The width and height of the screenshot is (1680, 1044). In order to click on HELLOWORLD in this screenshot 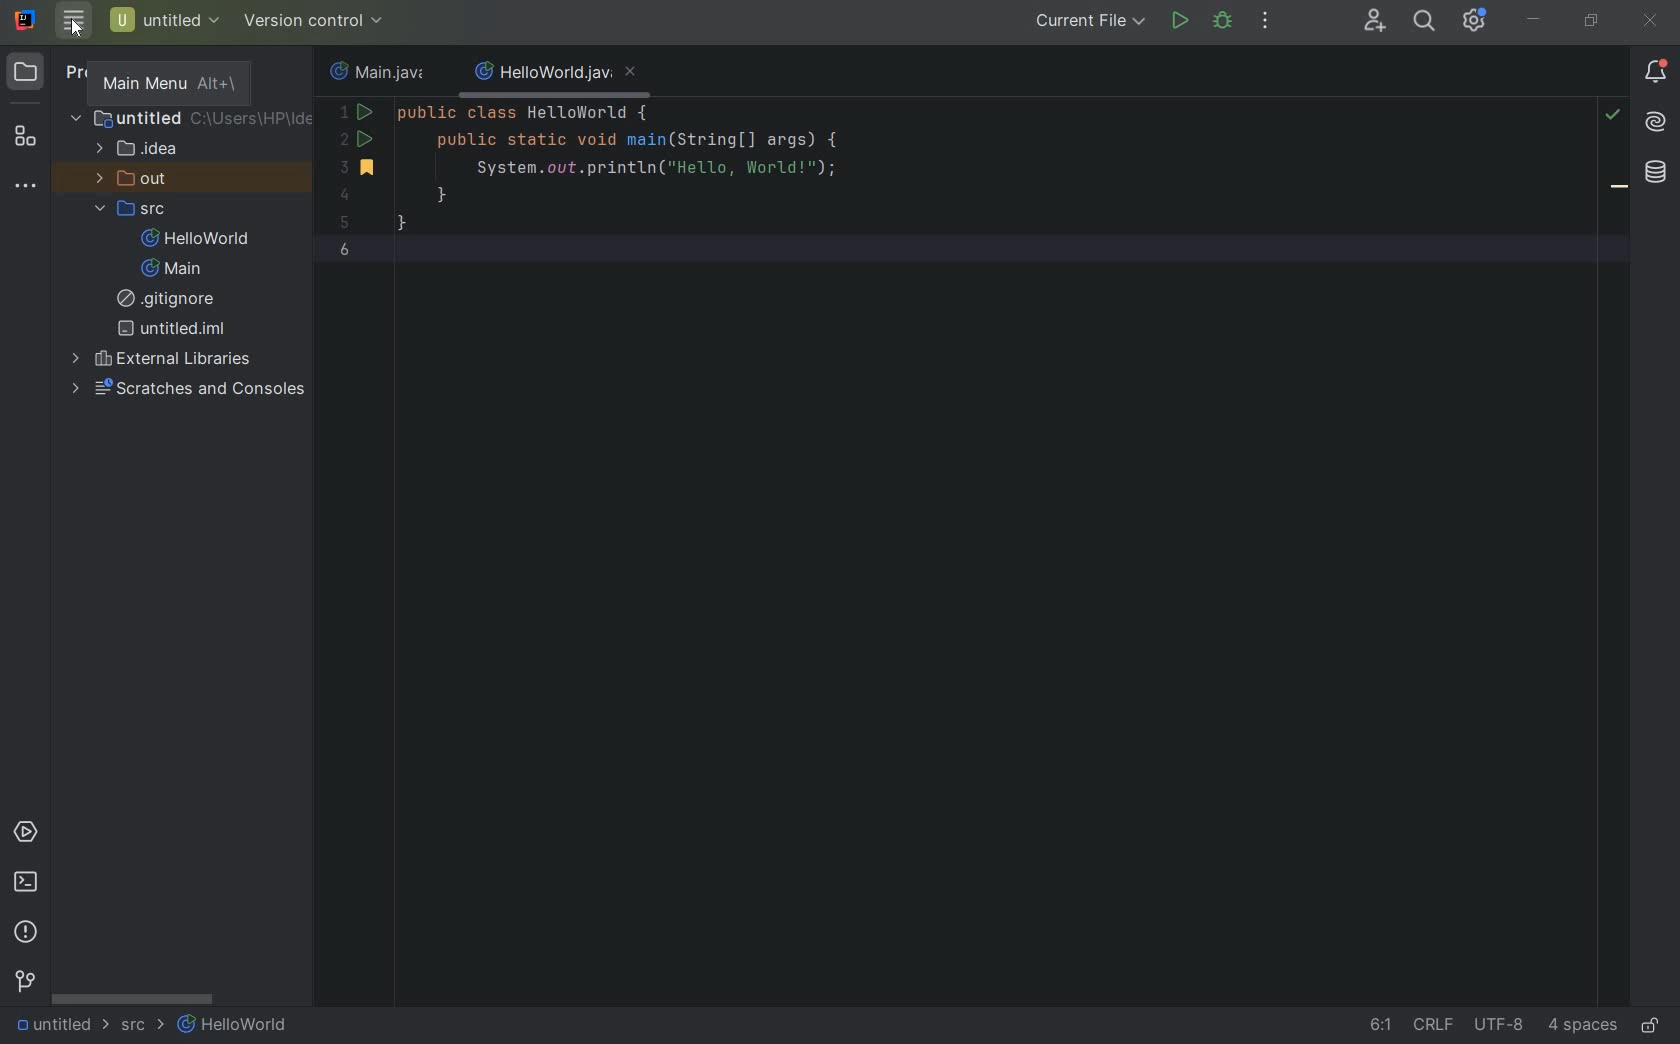, I will do `click(231, 1024)`.